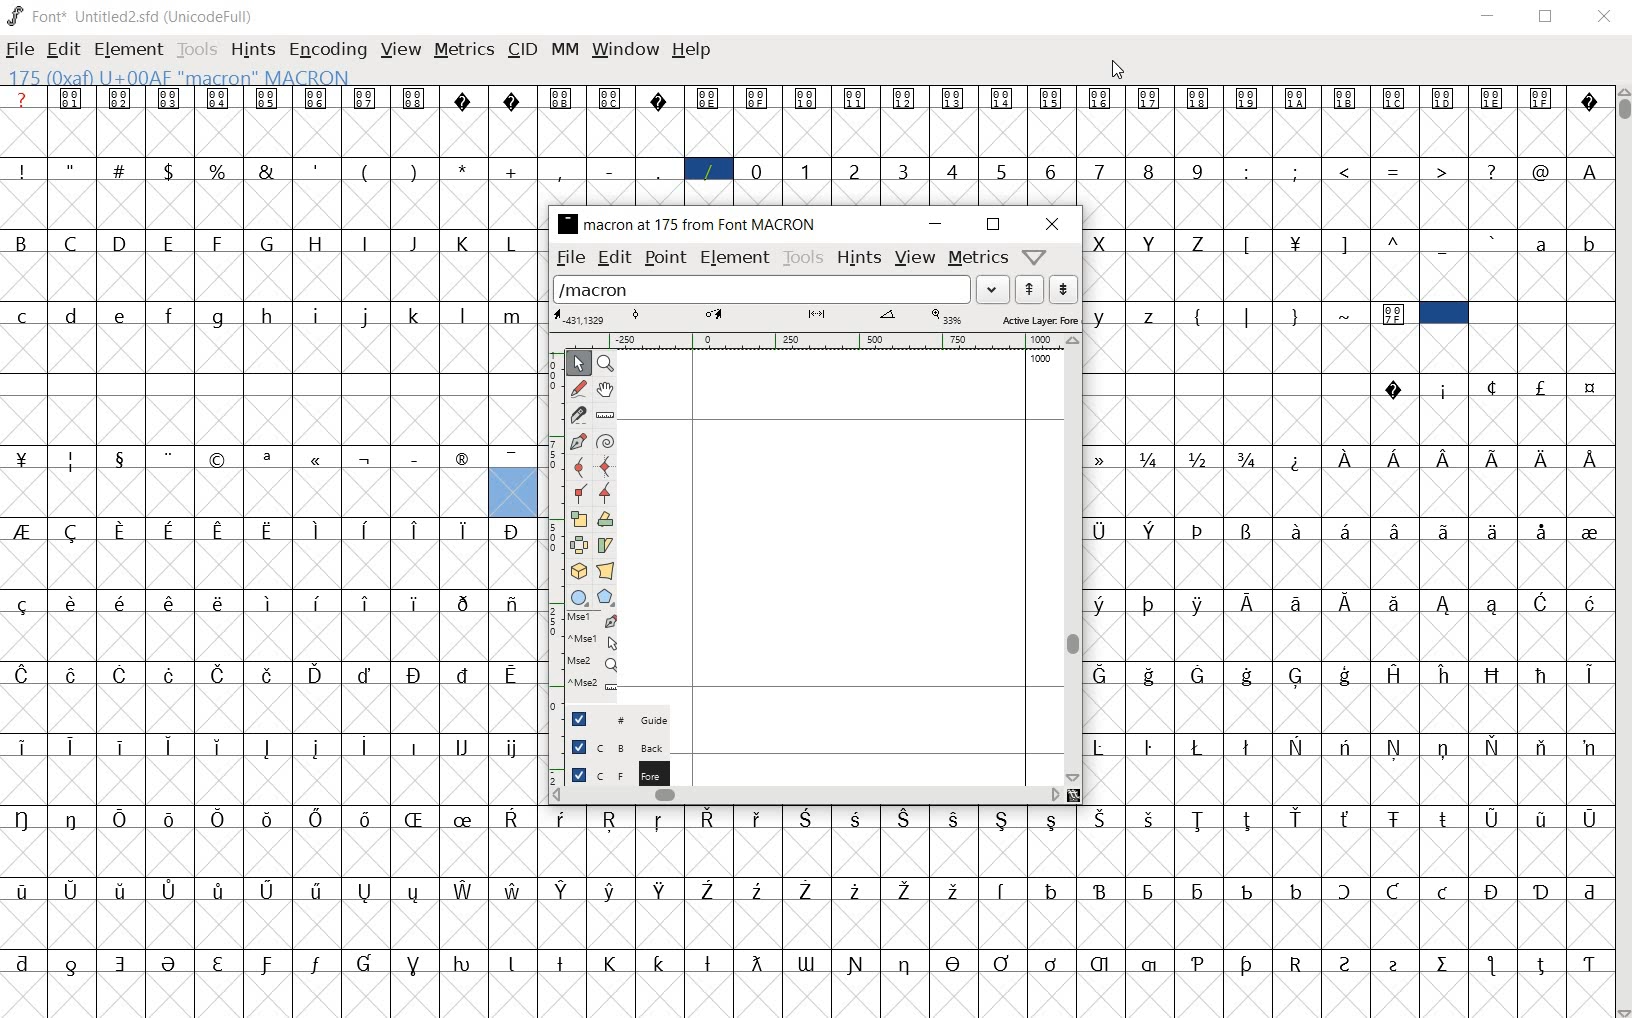 This screenshot has height=1018, width=1632. Describe the element at coordinates (598, 665) in the screenshot. I see `Mouse wheel button` at that location.